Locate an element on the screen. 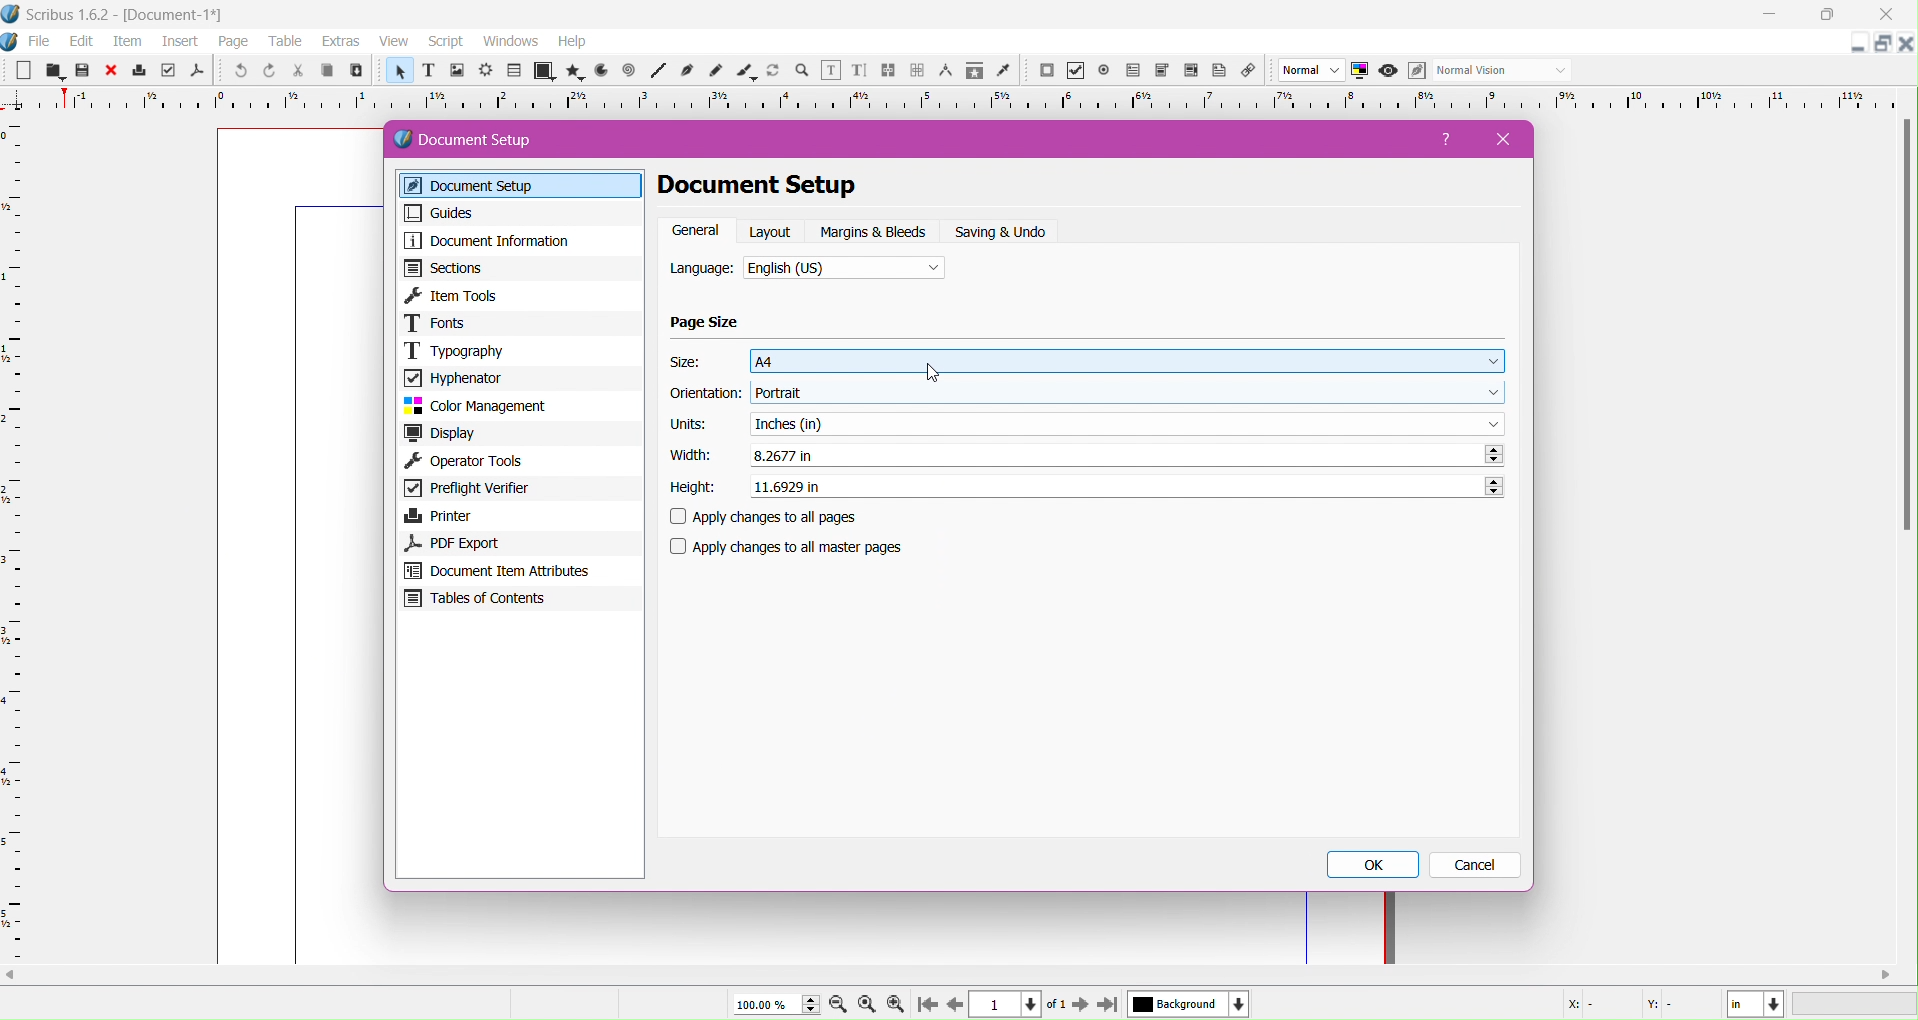 The image size is (1918, 1020).  is located at coordinates (198, 71).